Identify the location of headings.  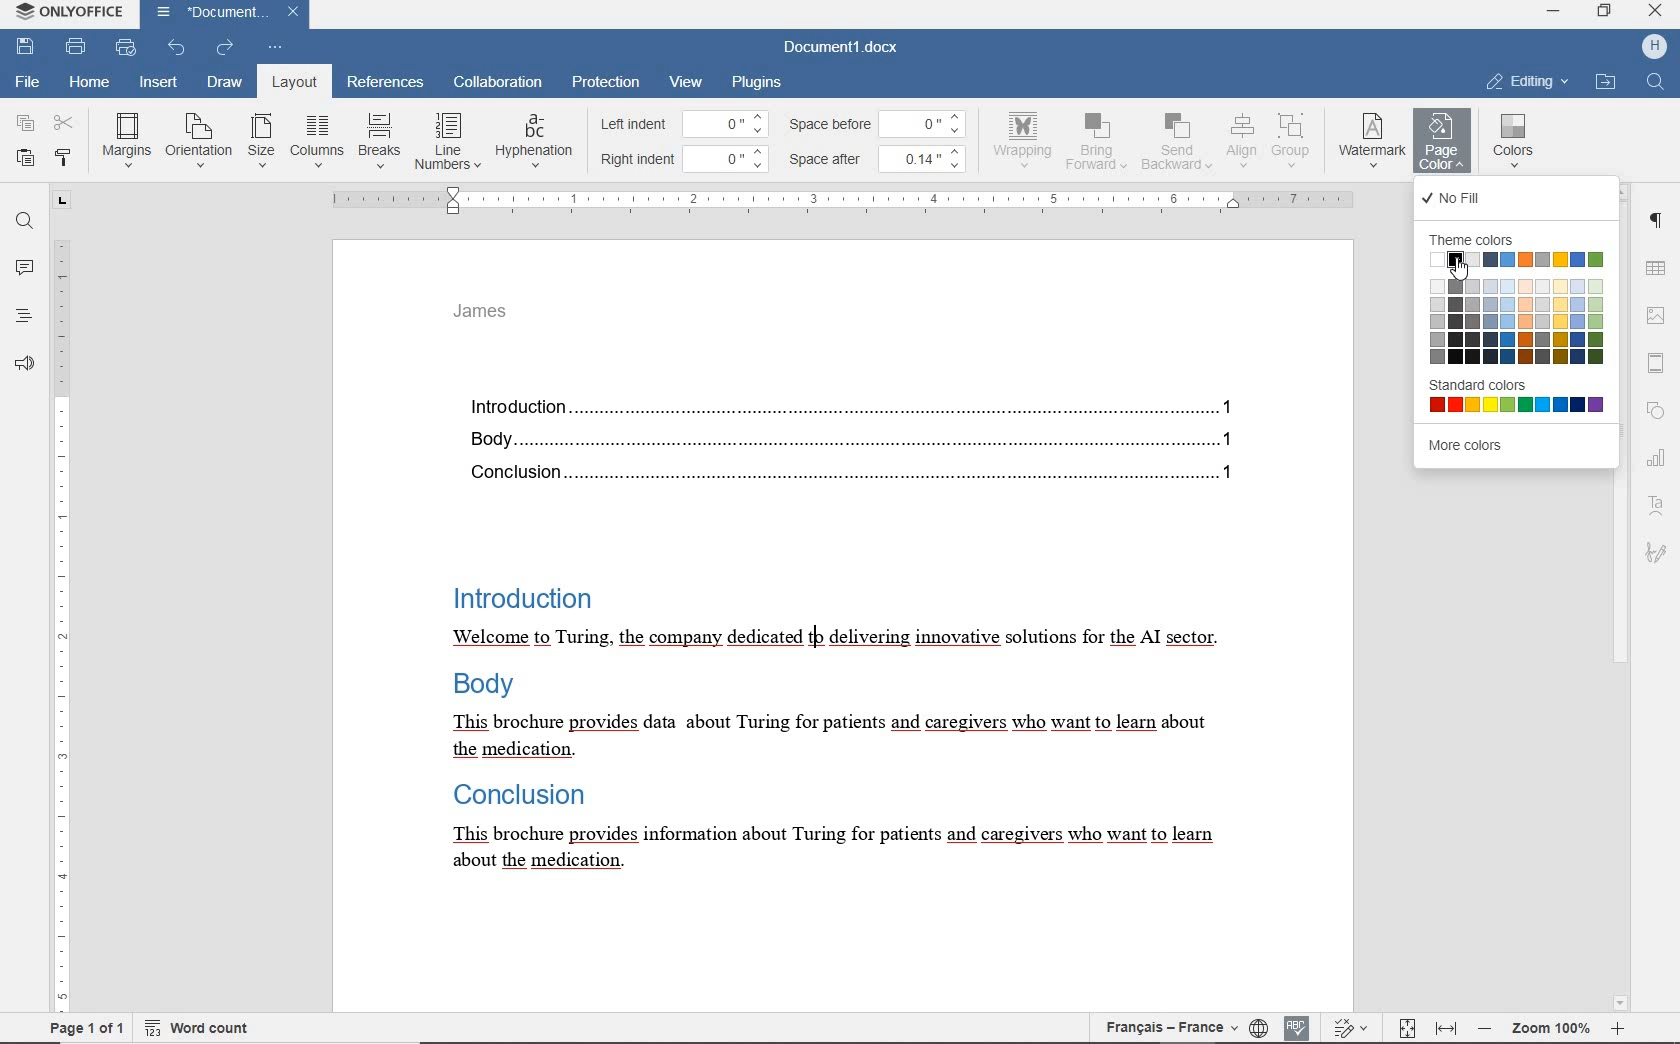
(21, 316).